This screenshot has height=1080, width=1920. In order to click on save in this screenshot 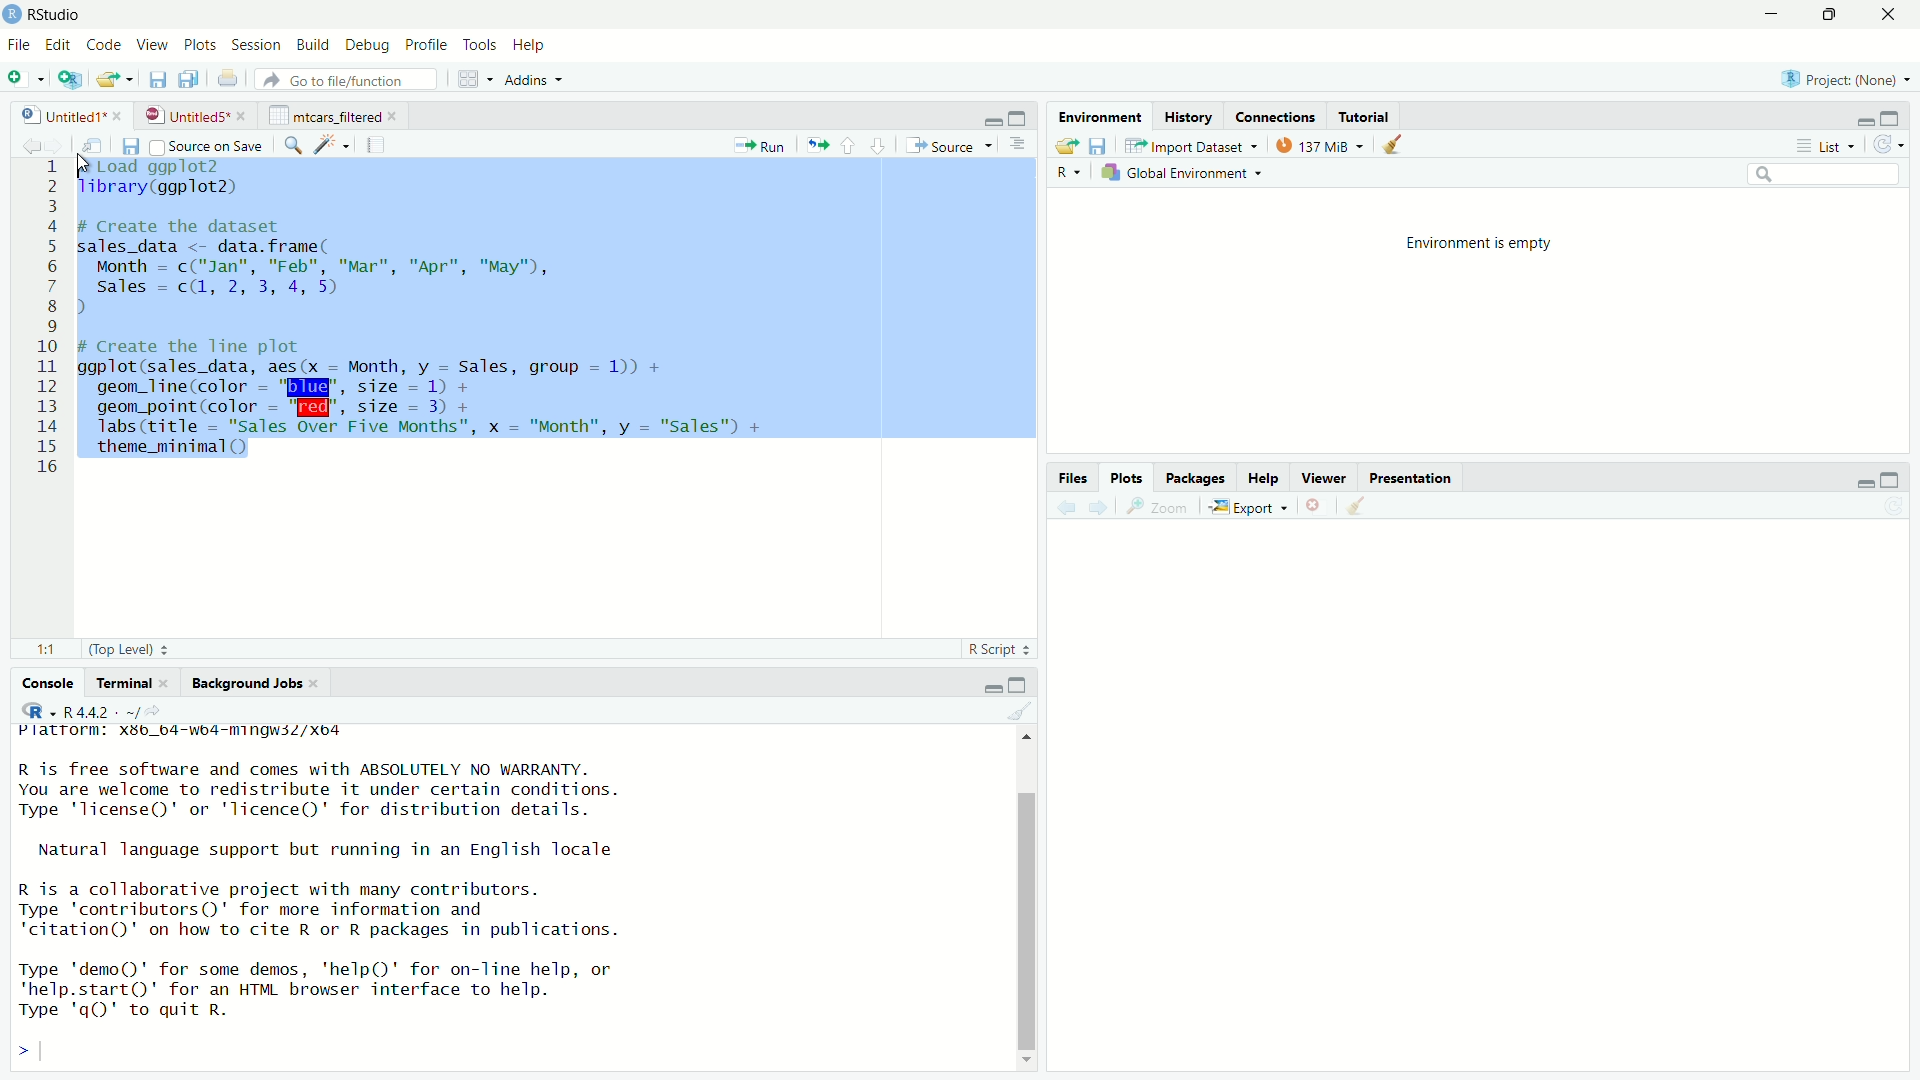, I will do `click(159, 81)`.